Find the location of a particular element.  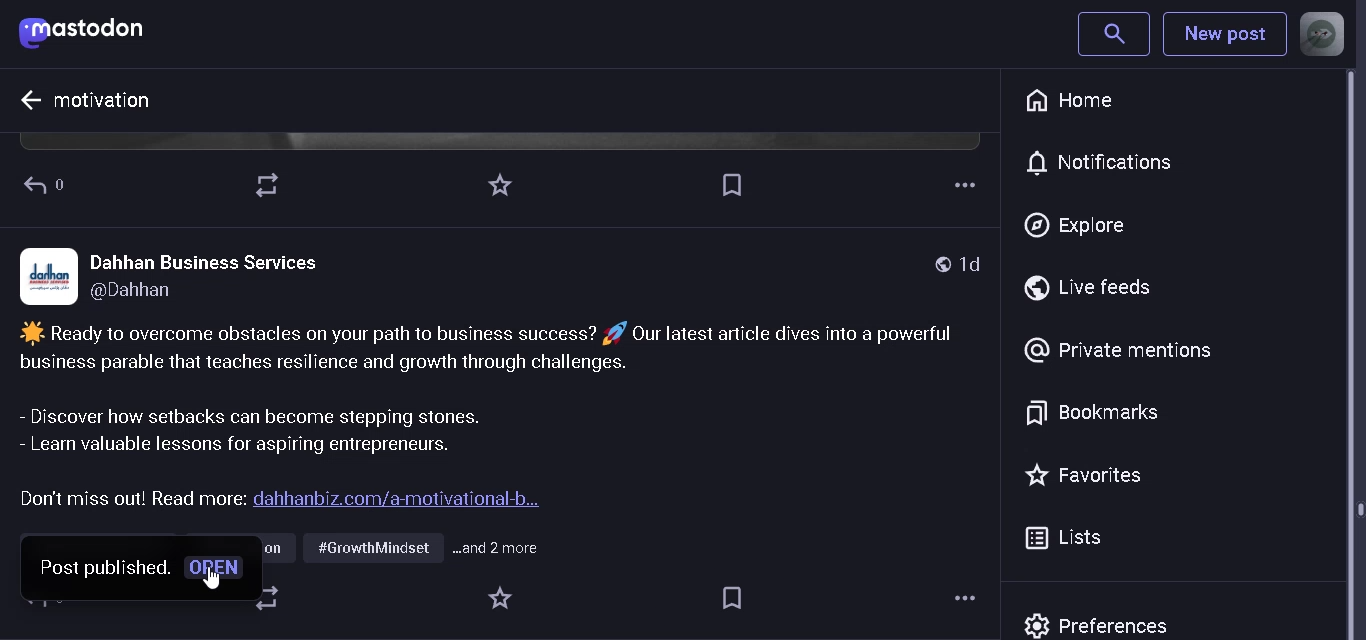

bookmarks is located at coordinates (1092, 411).